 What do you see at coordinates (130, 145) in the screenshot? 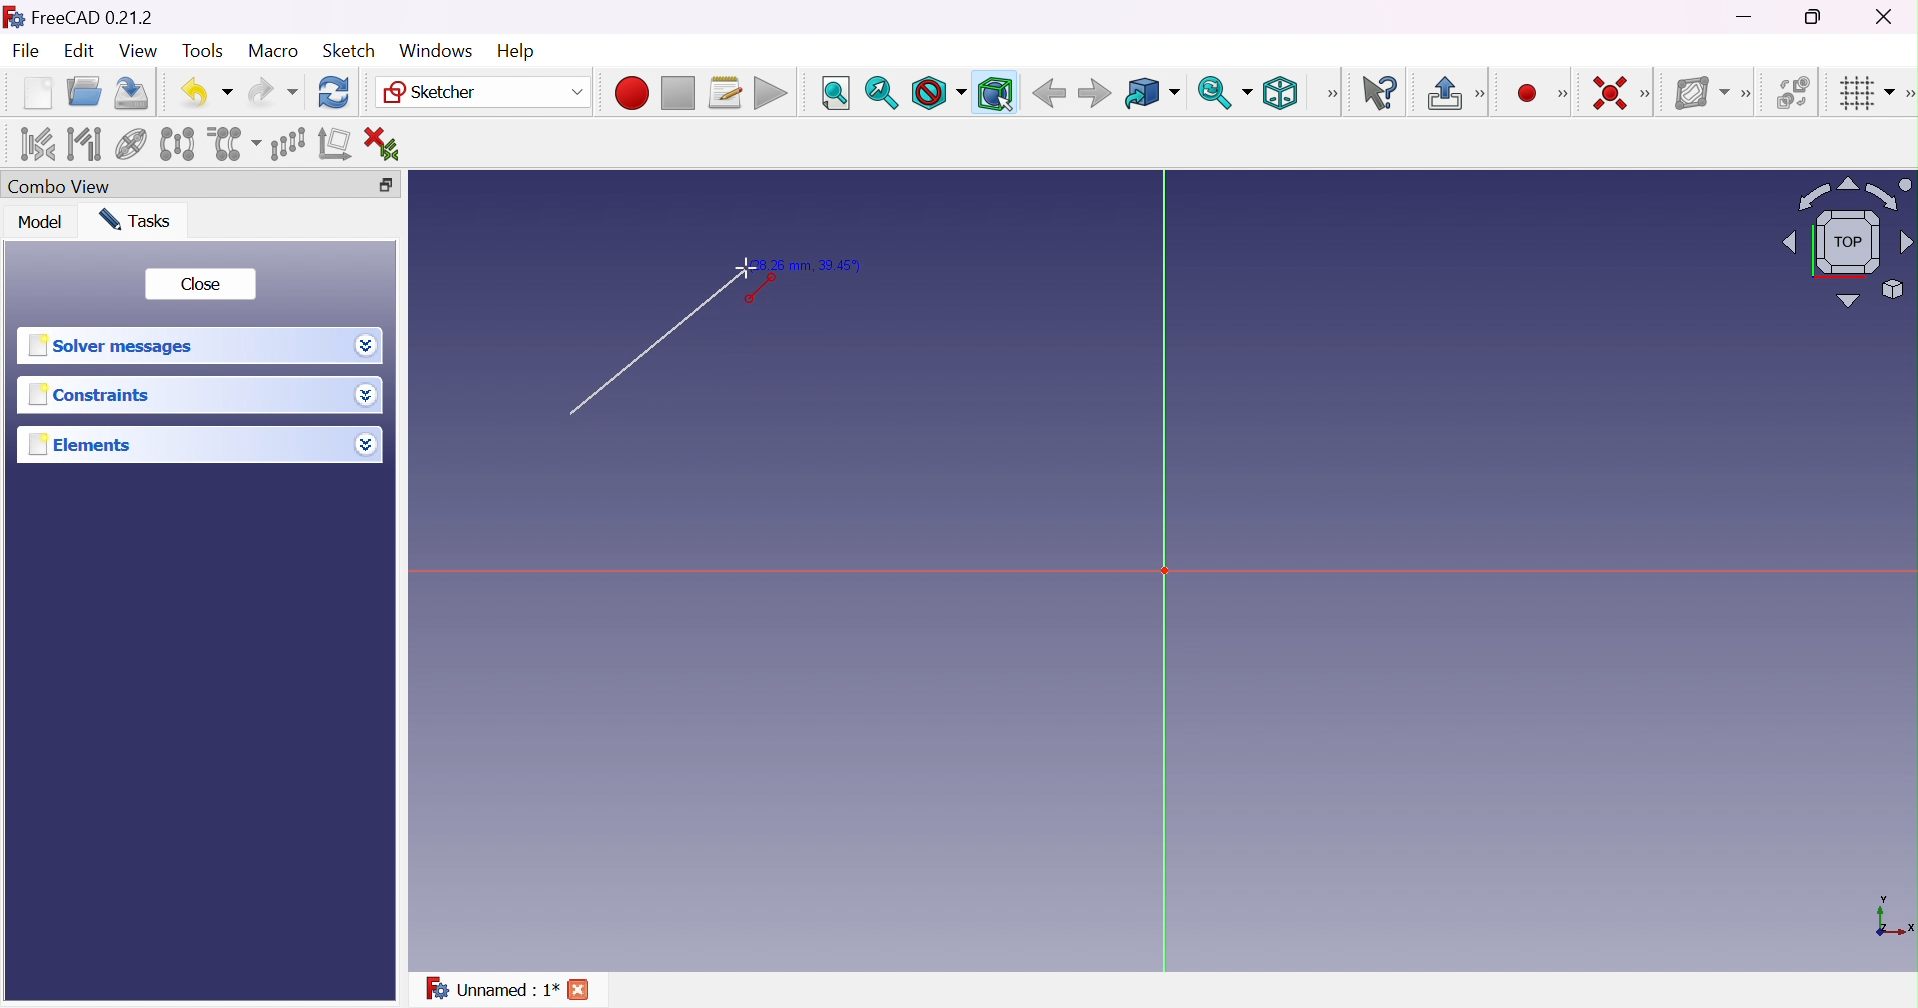
I see `Show/hide internal geometry` at bounding box center [130, 145].